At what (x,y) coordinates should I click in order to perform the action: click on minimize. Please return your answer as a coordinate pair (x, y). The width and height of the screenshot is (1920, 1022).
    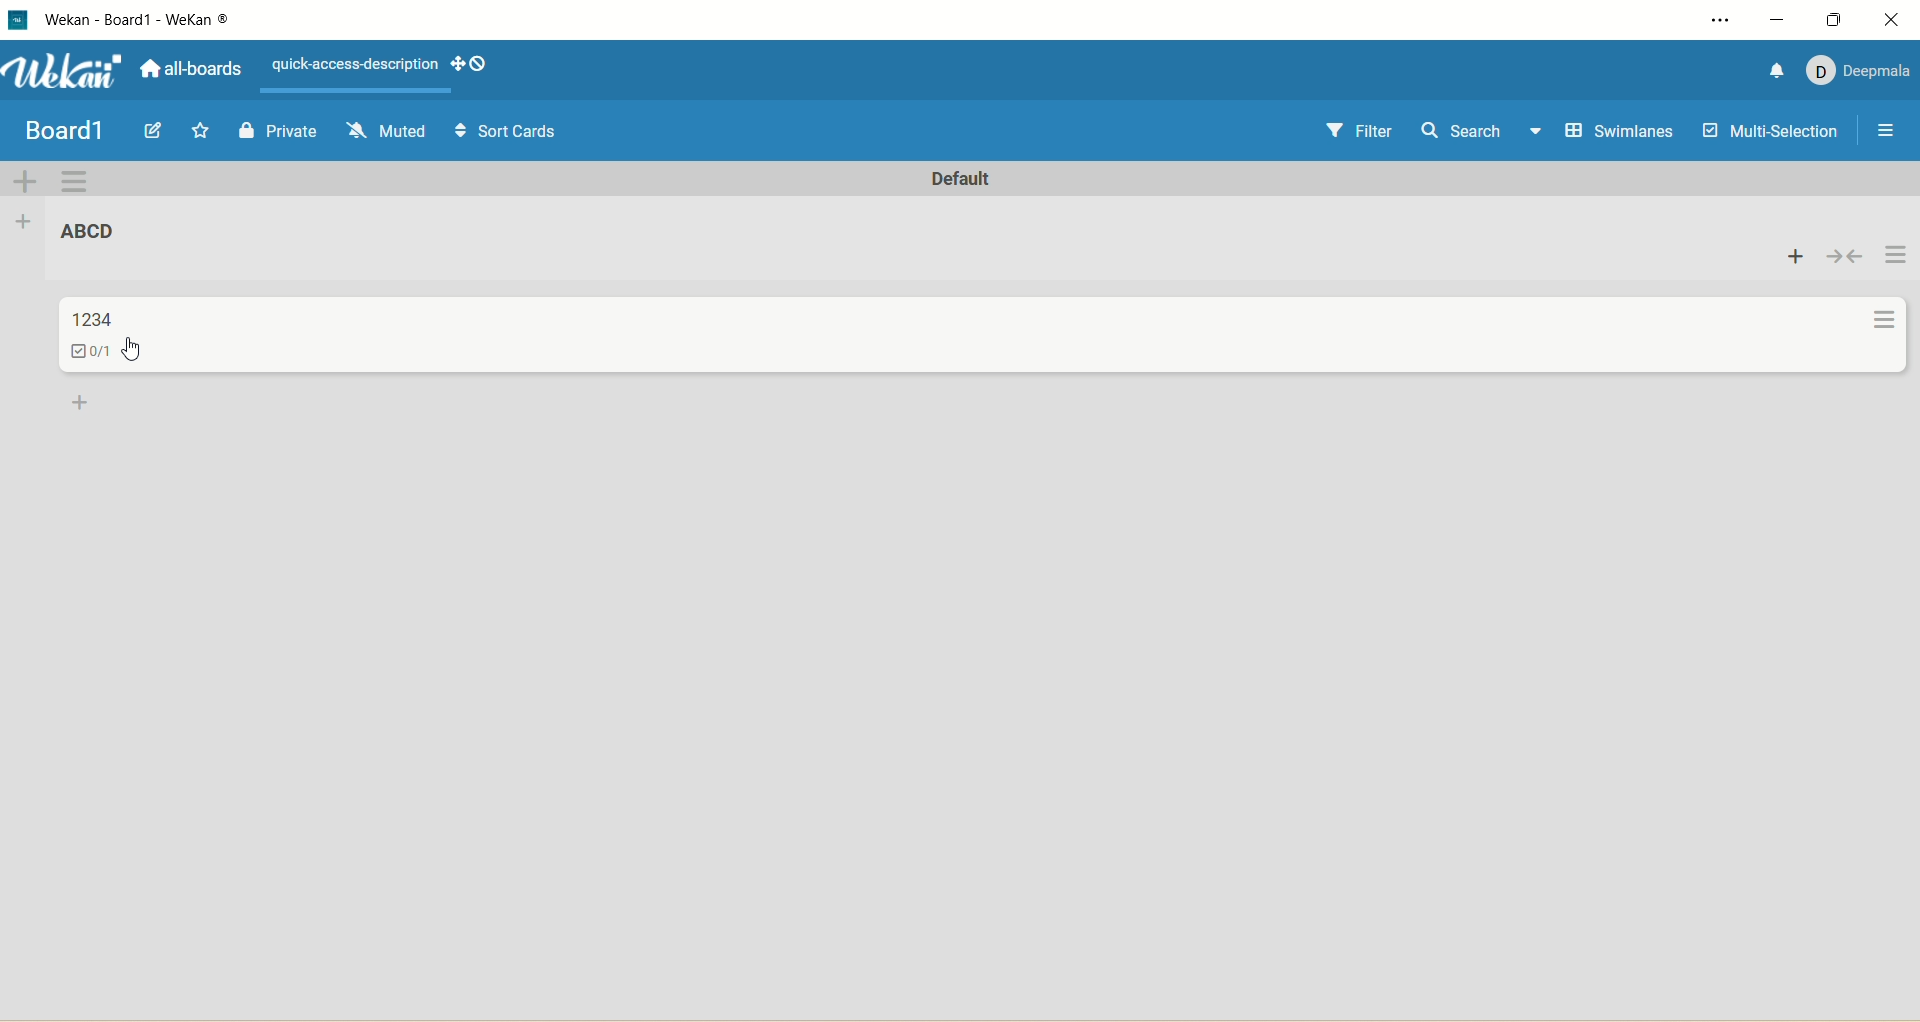
    Looking at the image, I should click on (1778, 21).